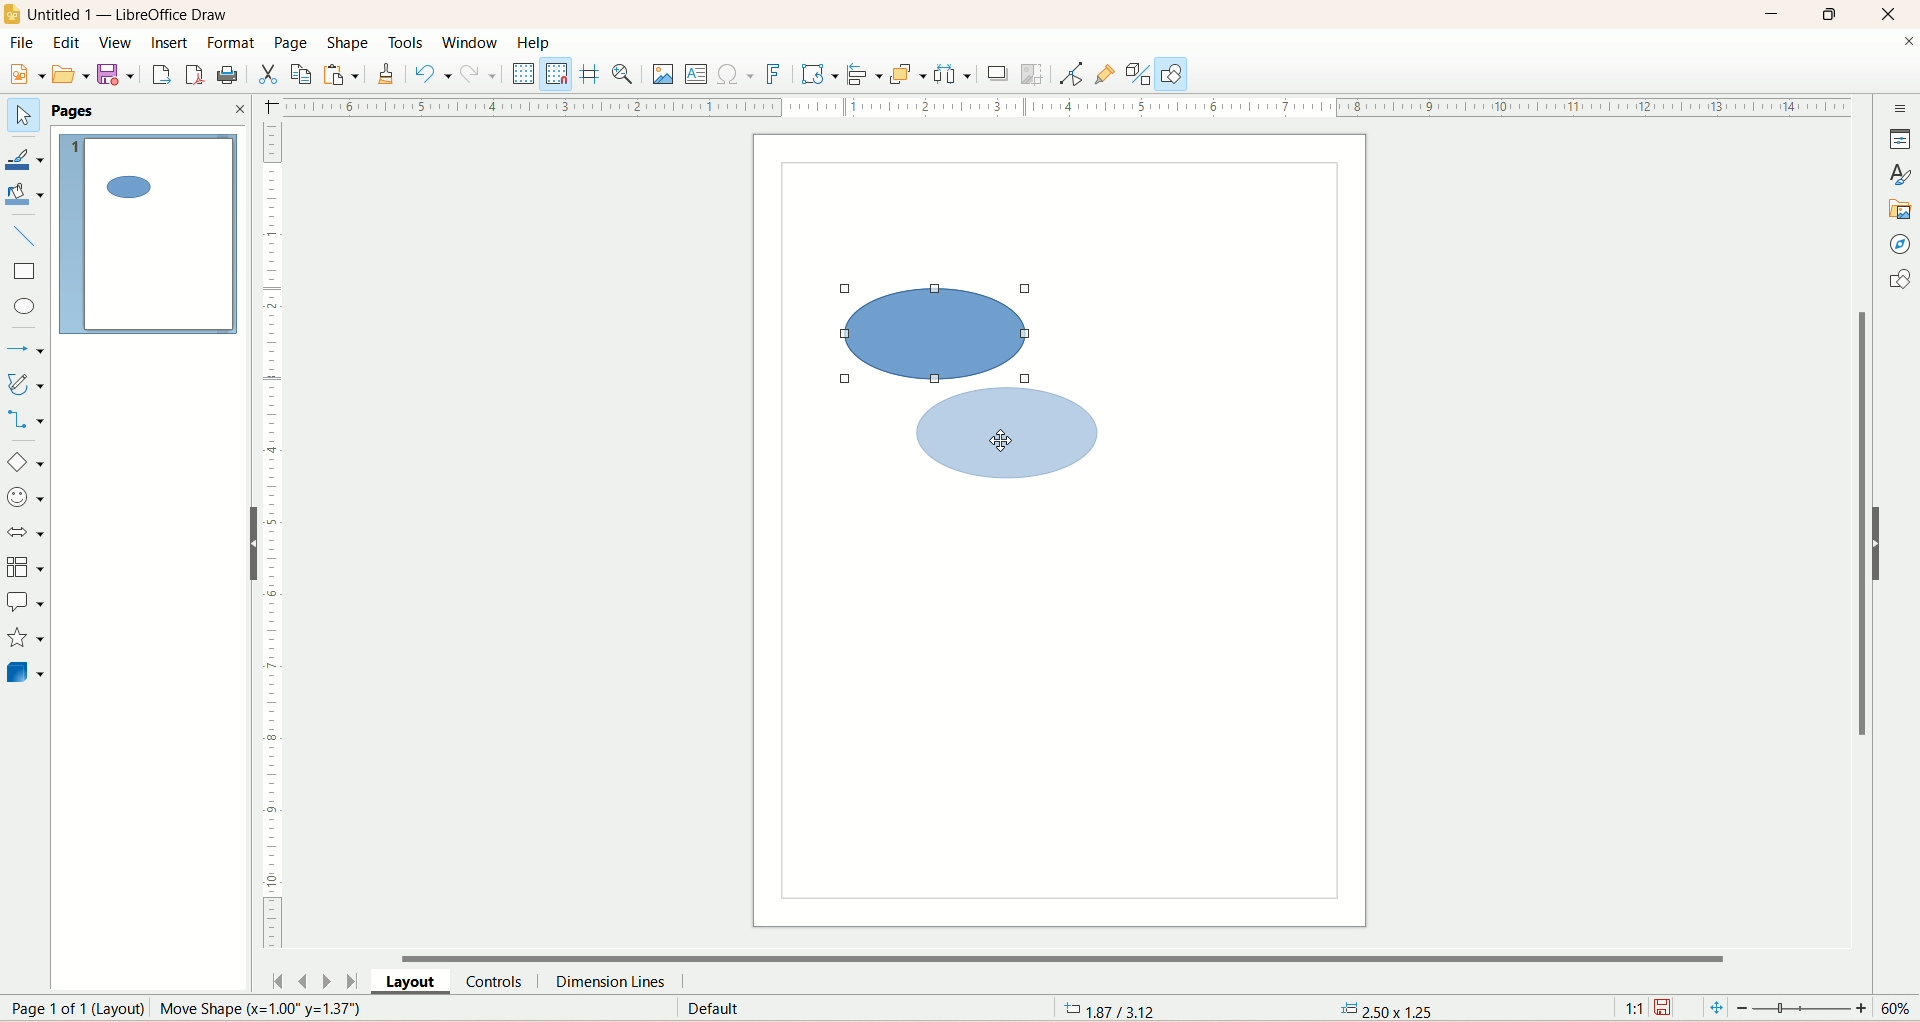 This screenshot has height=1022, width=1920. I want to click on draw function, so click(1175, 75).